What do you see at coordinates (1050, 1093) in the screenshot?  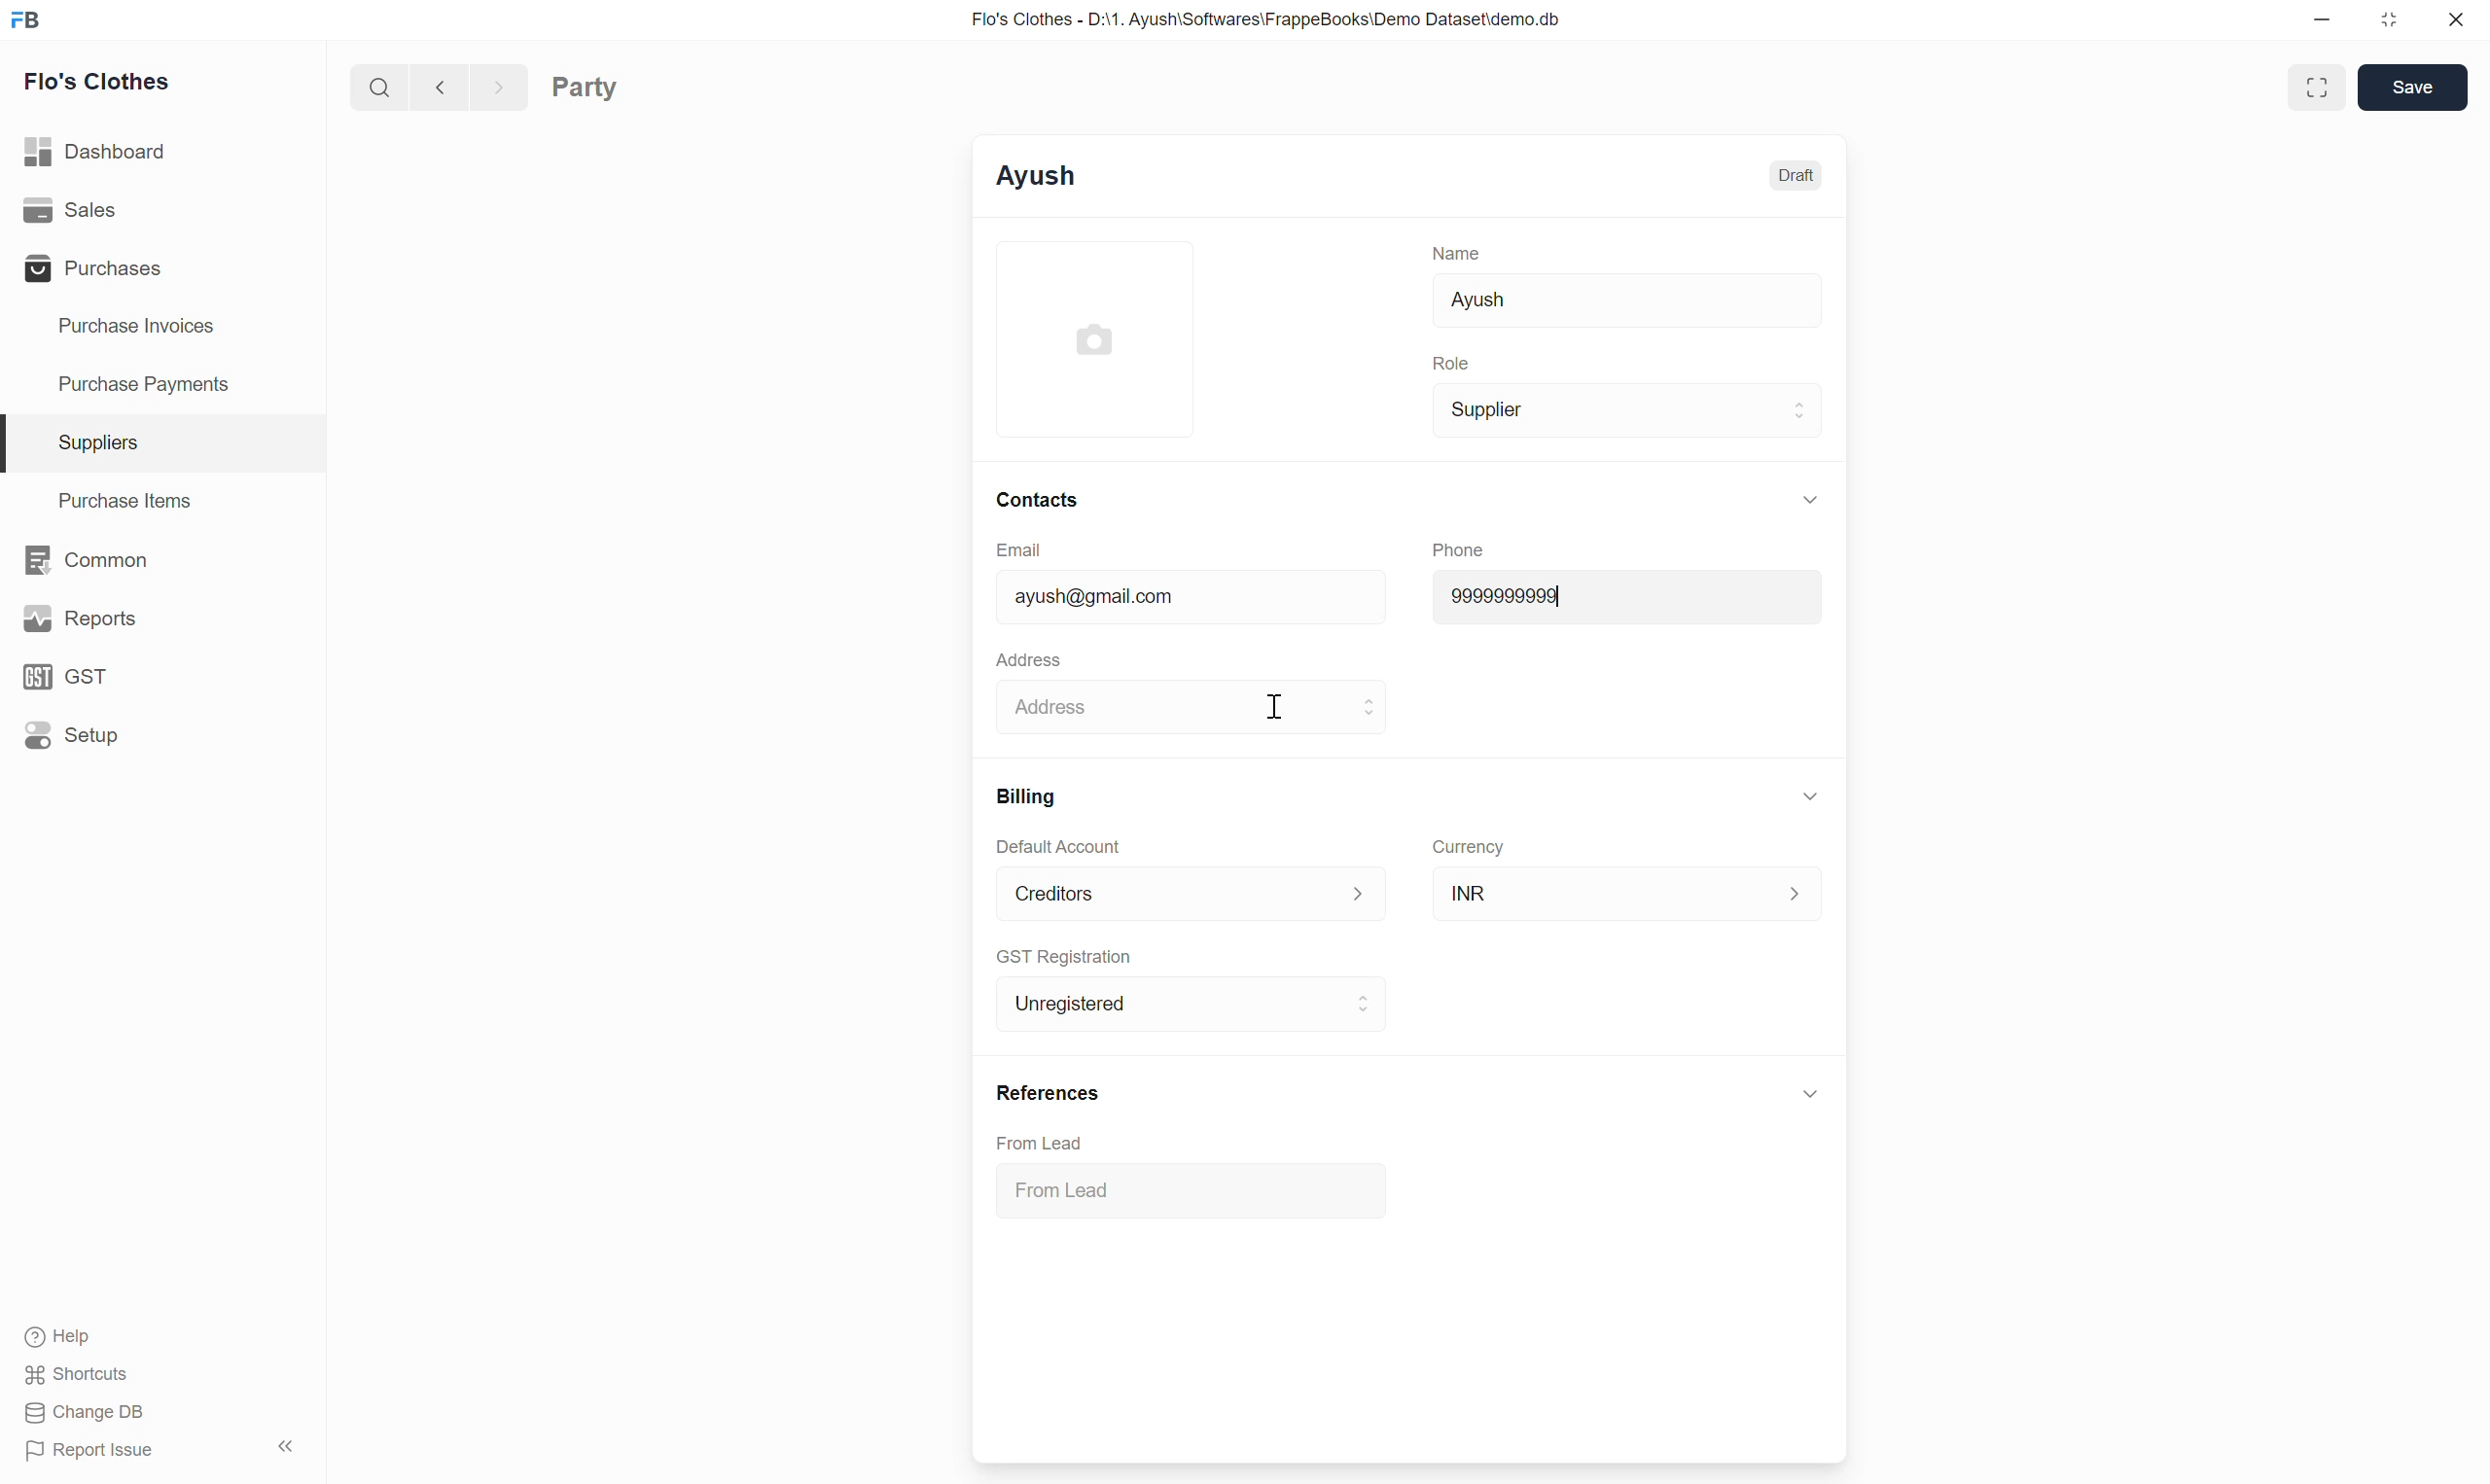 I see `References` at bounding box center [1050, 1093].